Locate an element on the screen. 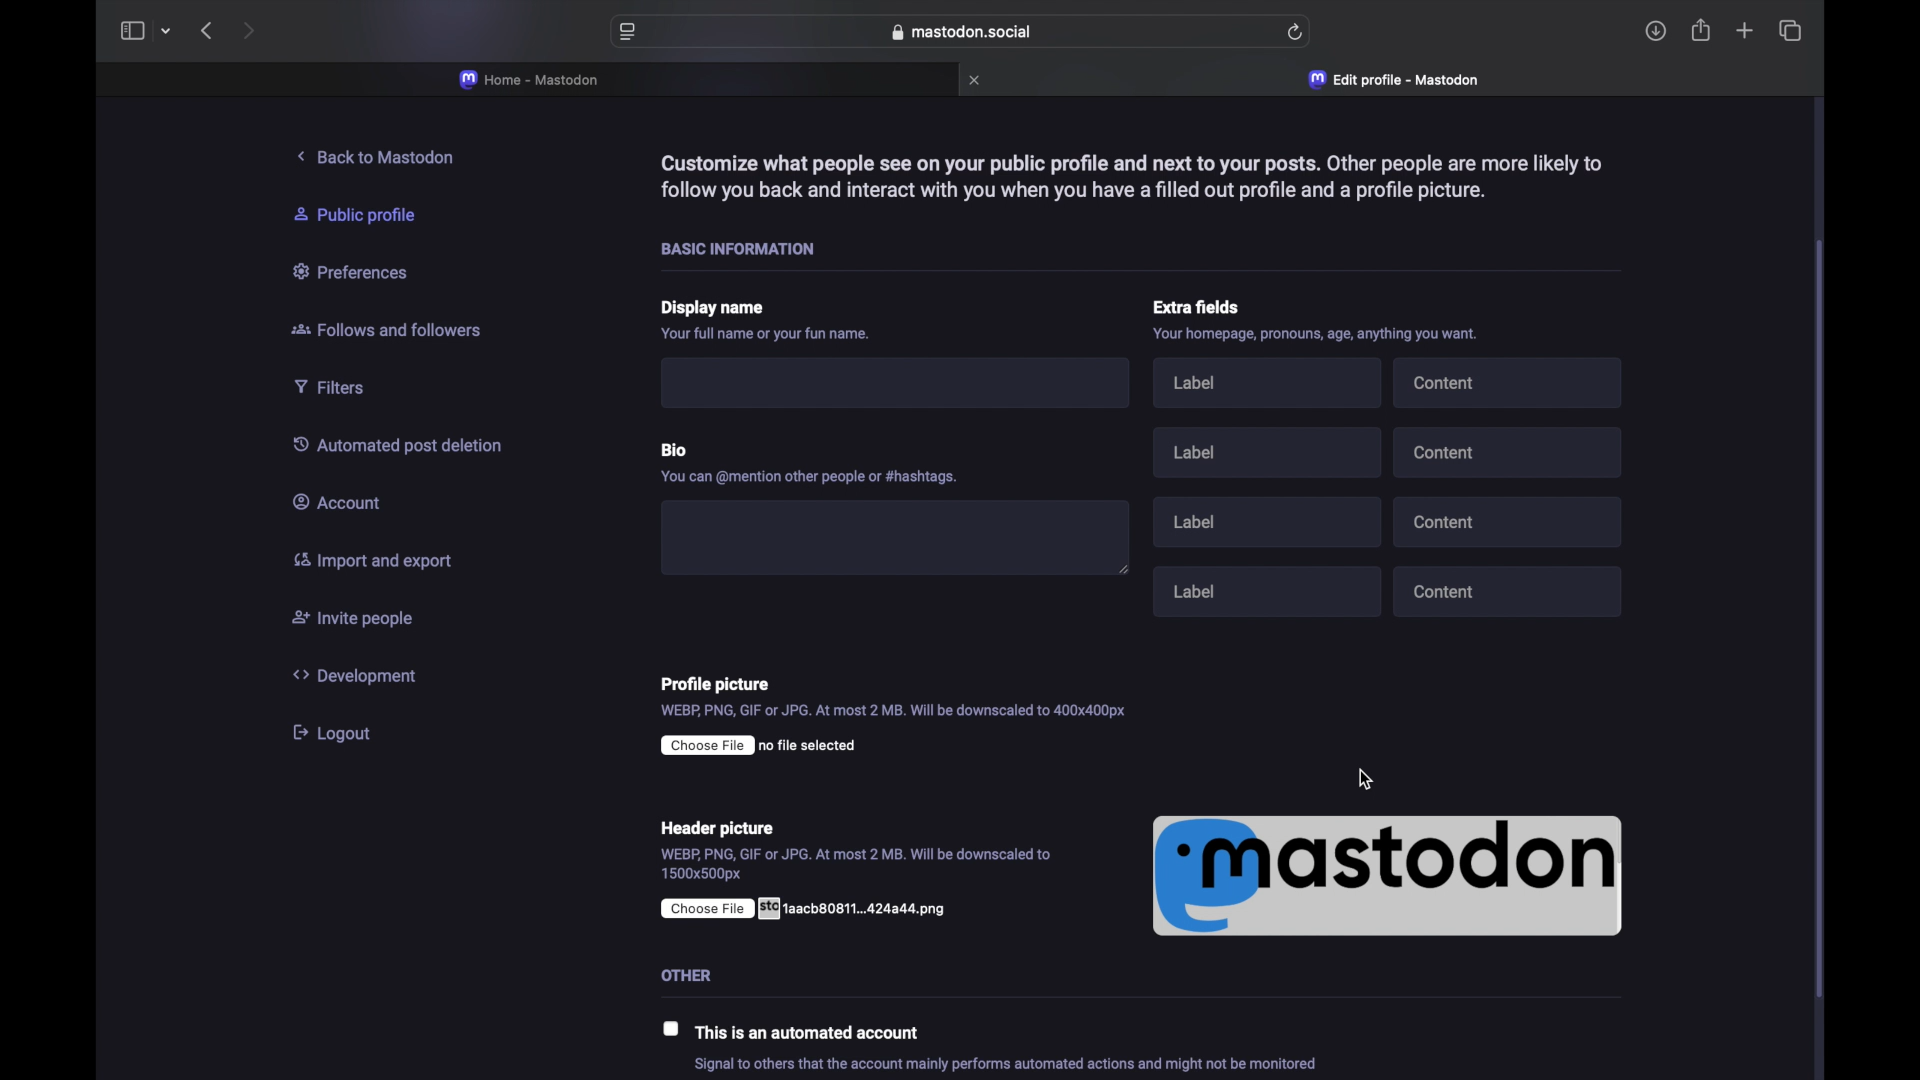 The width and height of the screenshot is (1920, 1080). this is an automated account is located at coordinates (816, 1032).